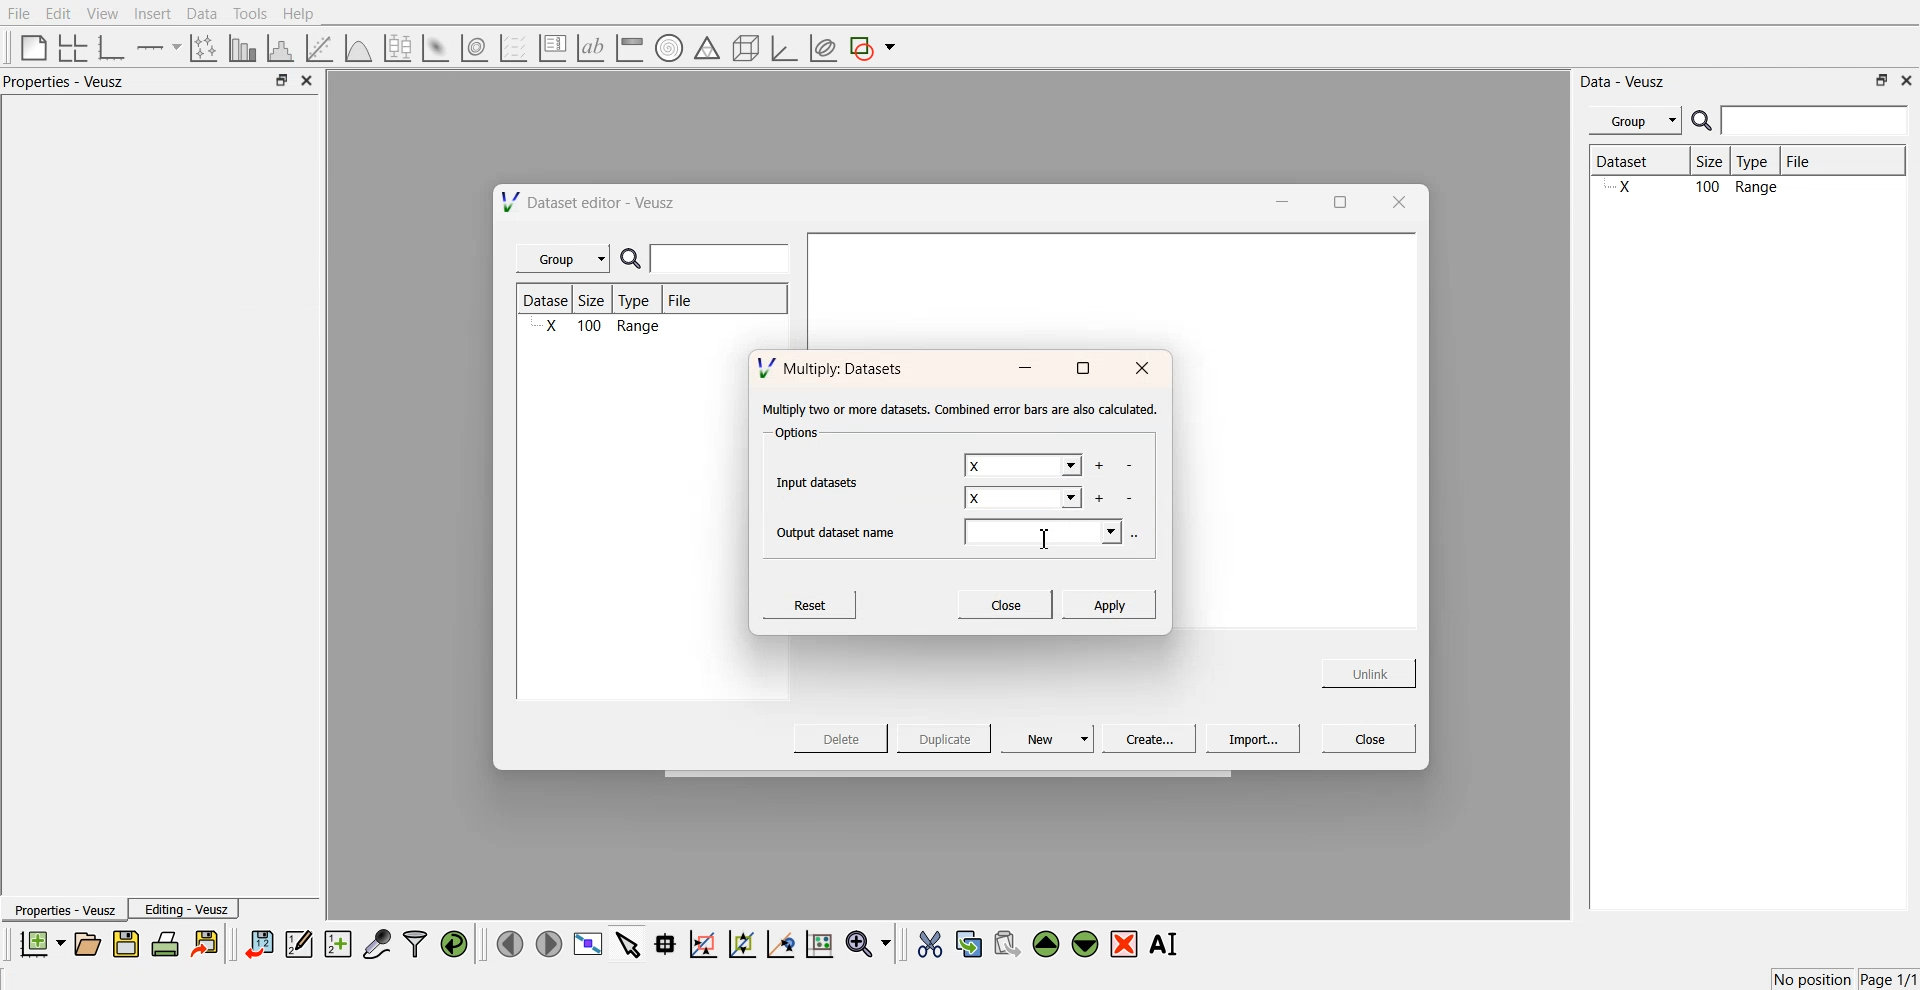 This screenshot has height=990, width=1920. Describe the element at coordinates (1048, 945) in the screenshot. I see `move the selected widgets up` at that location.